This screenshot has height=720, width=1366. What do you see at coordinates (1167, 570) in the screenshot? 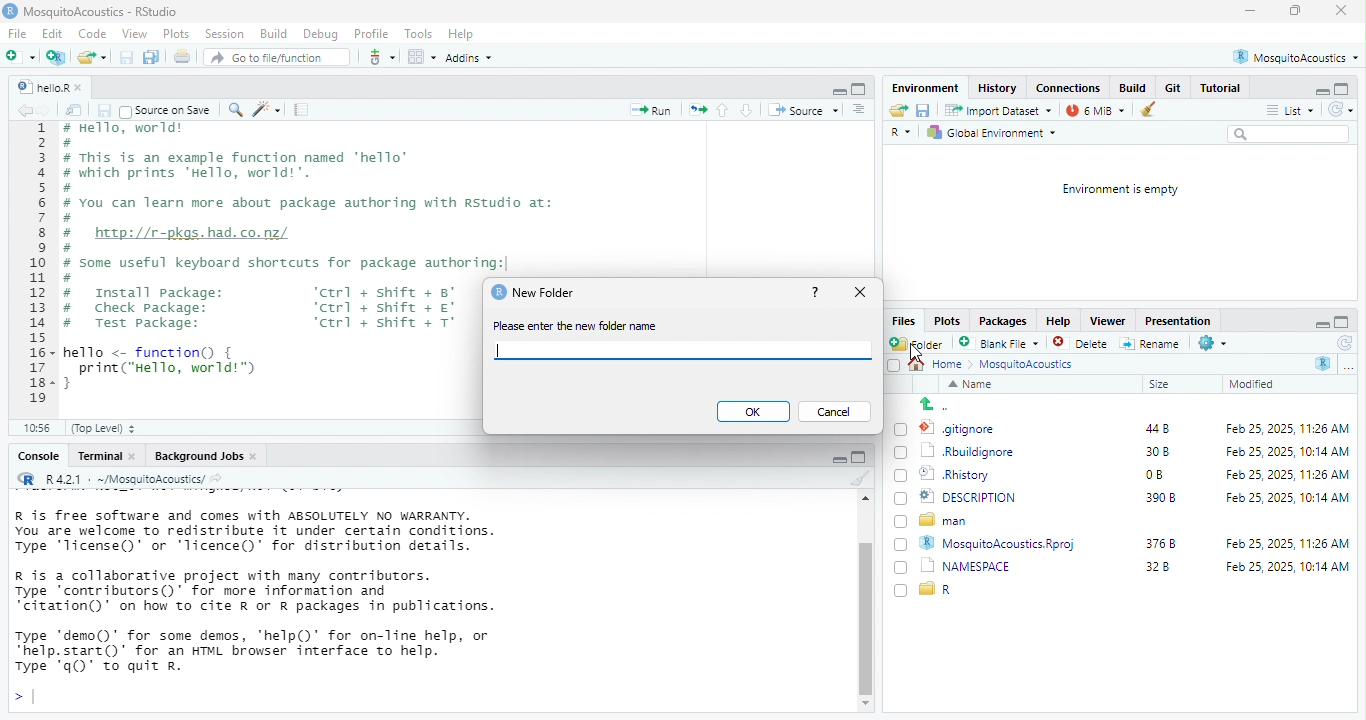
I see `32b` at bounding box center [1167, 570].